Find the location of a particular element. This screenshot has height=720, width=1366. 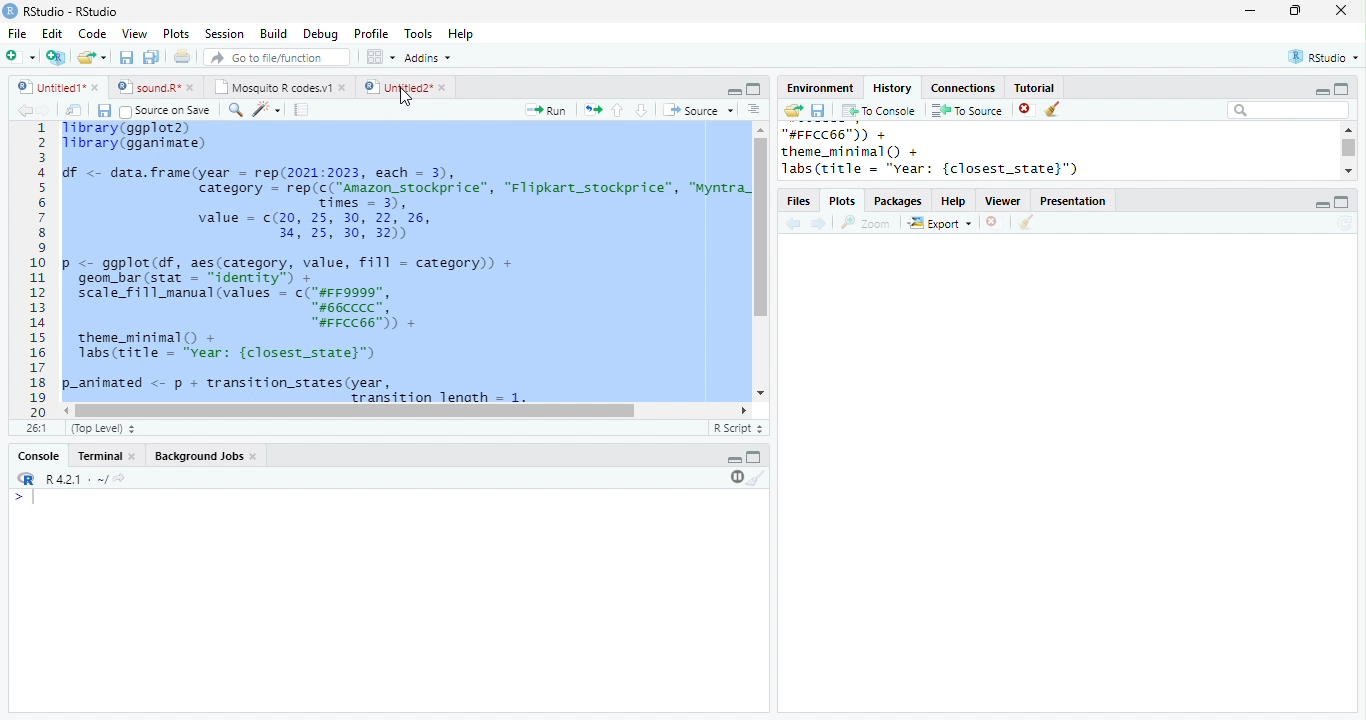

Untitled1 is located at coordinates (47, 86).